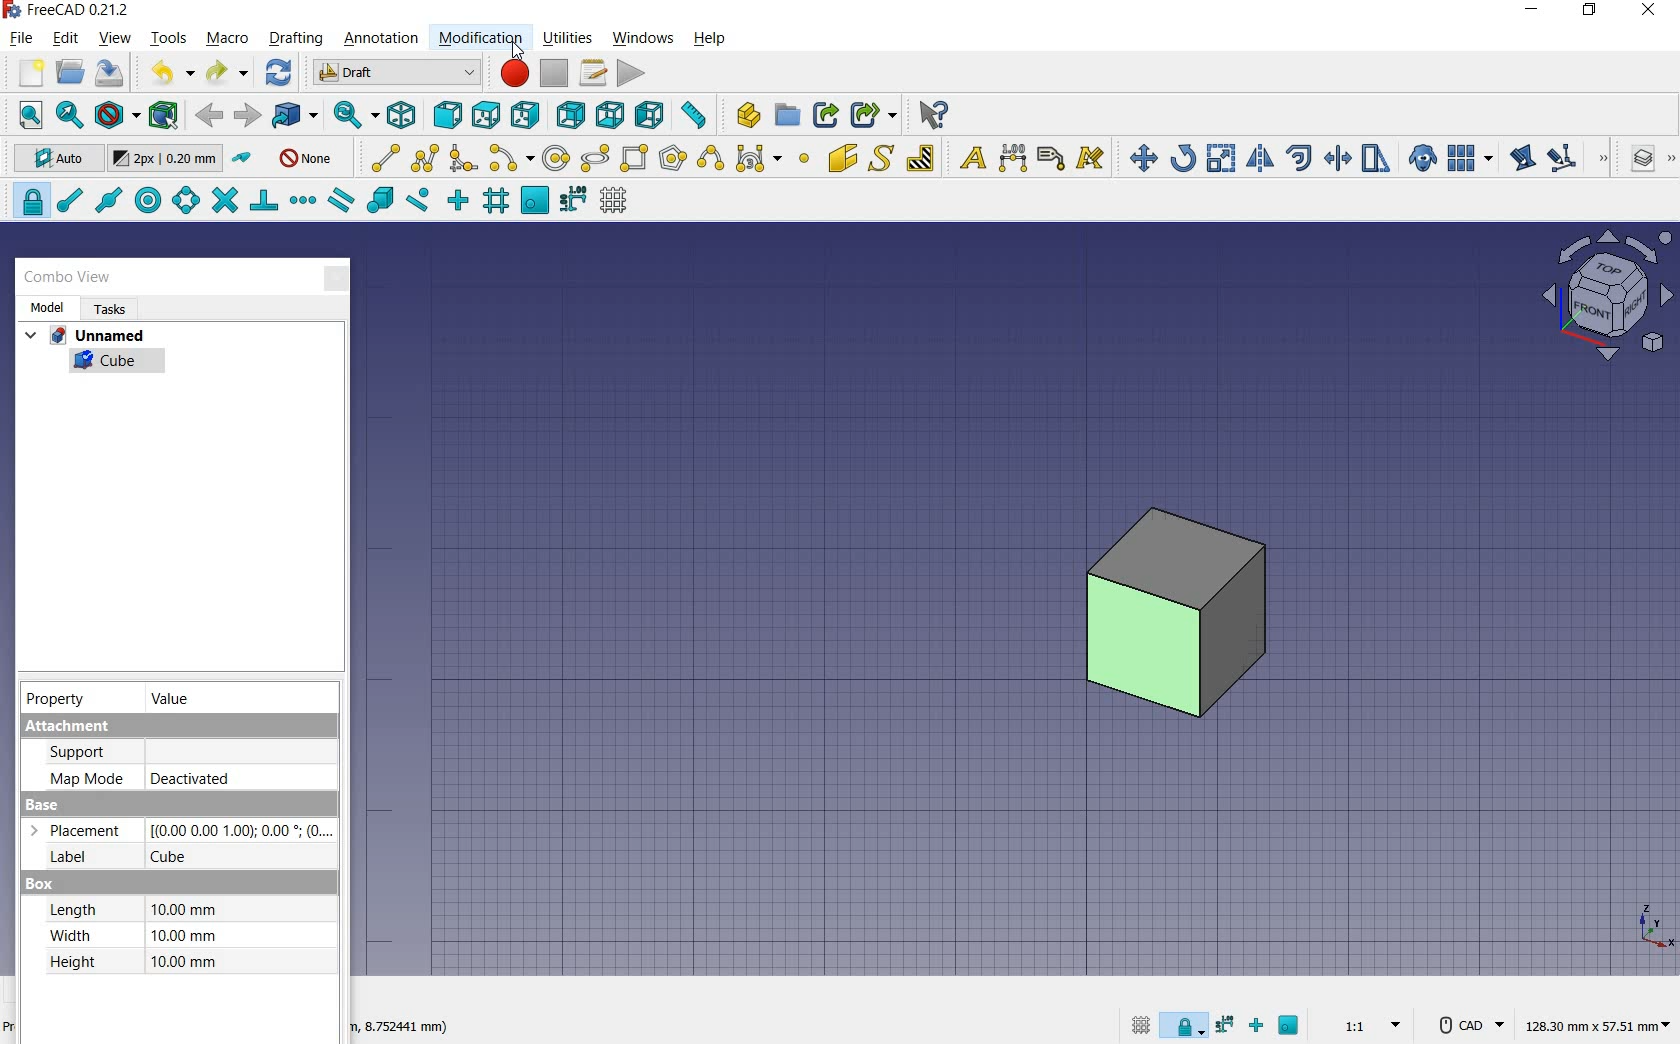  What do you see at coordinates (883, 157) in the screenshot?
I see `shape from text` at bounding box center [883, 157].